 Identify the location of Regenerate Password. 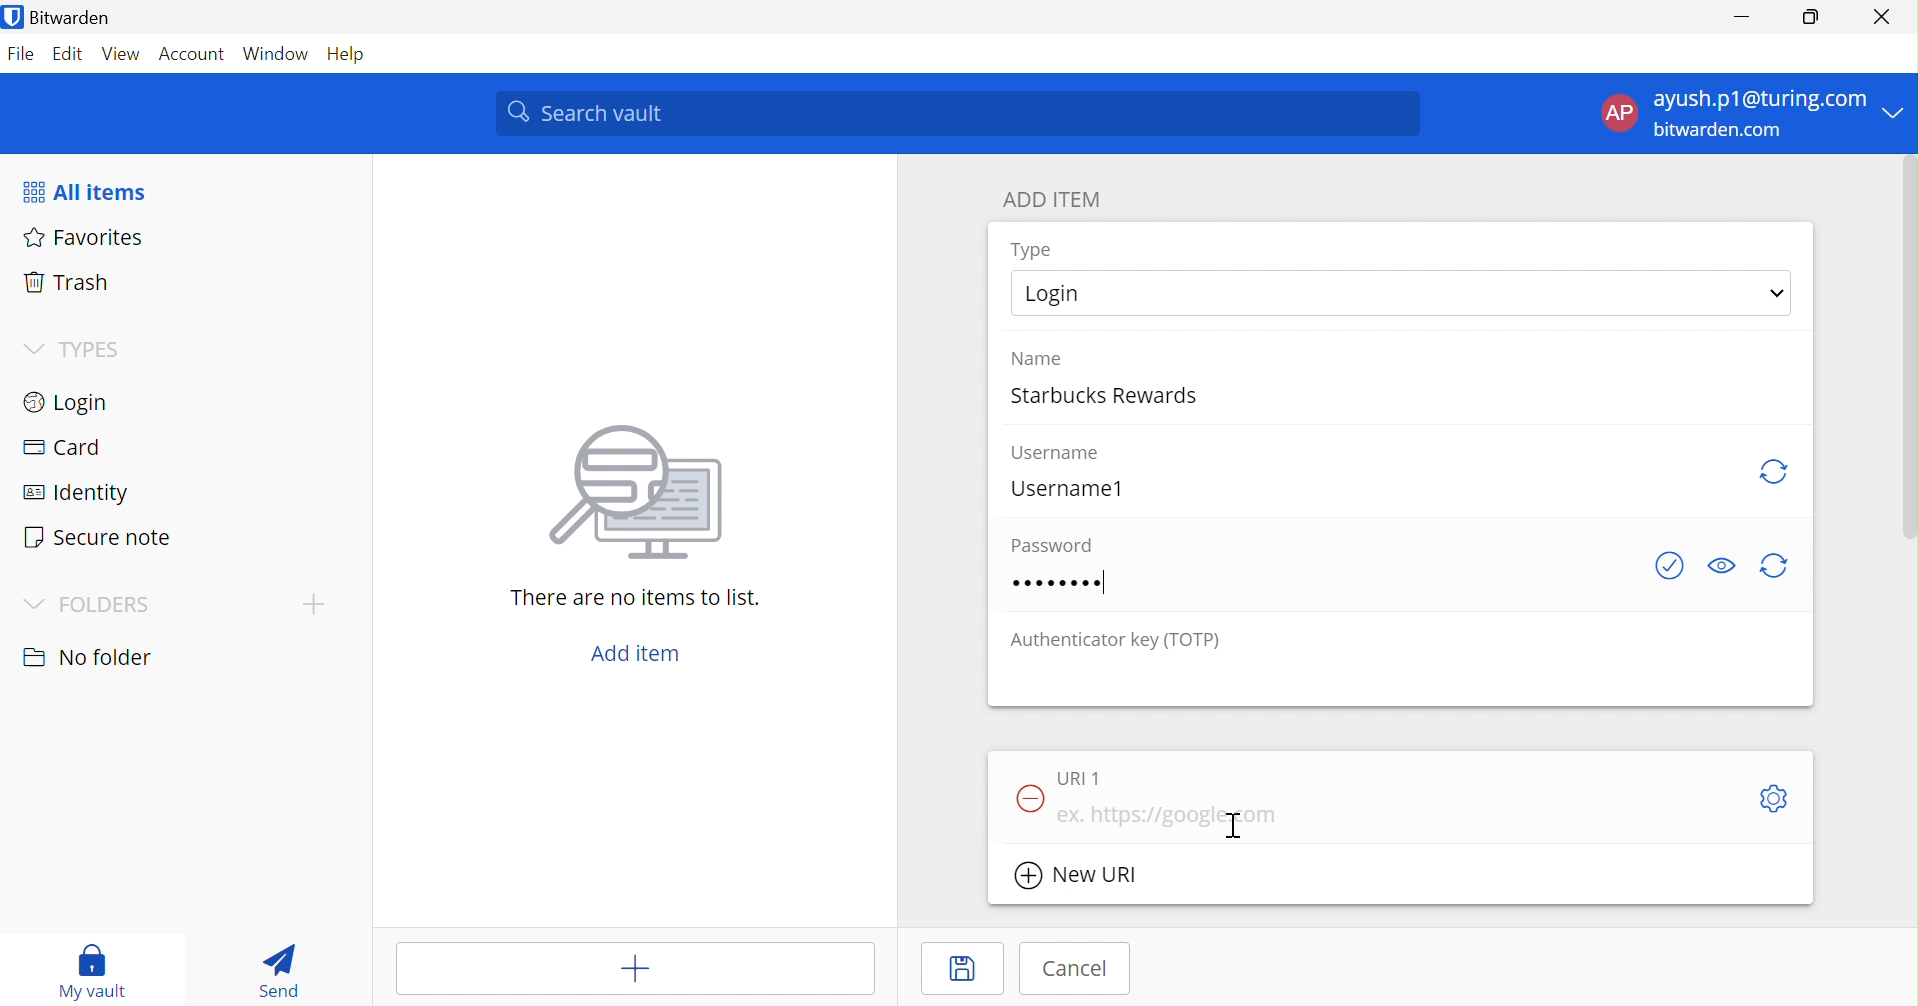
(1775, 566).